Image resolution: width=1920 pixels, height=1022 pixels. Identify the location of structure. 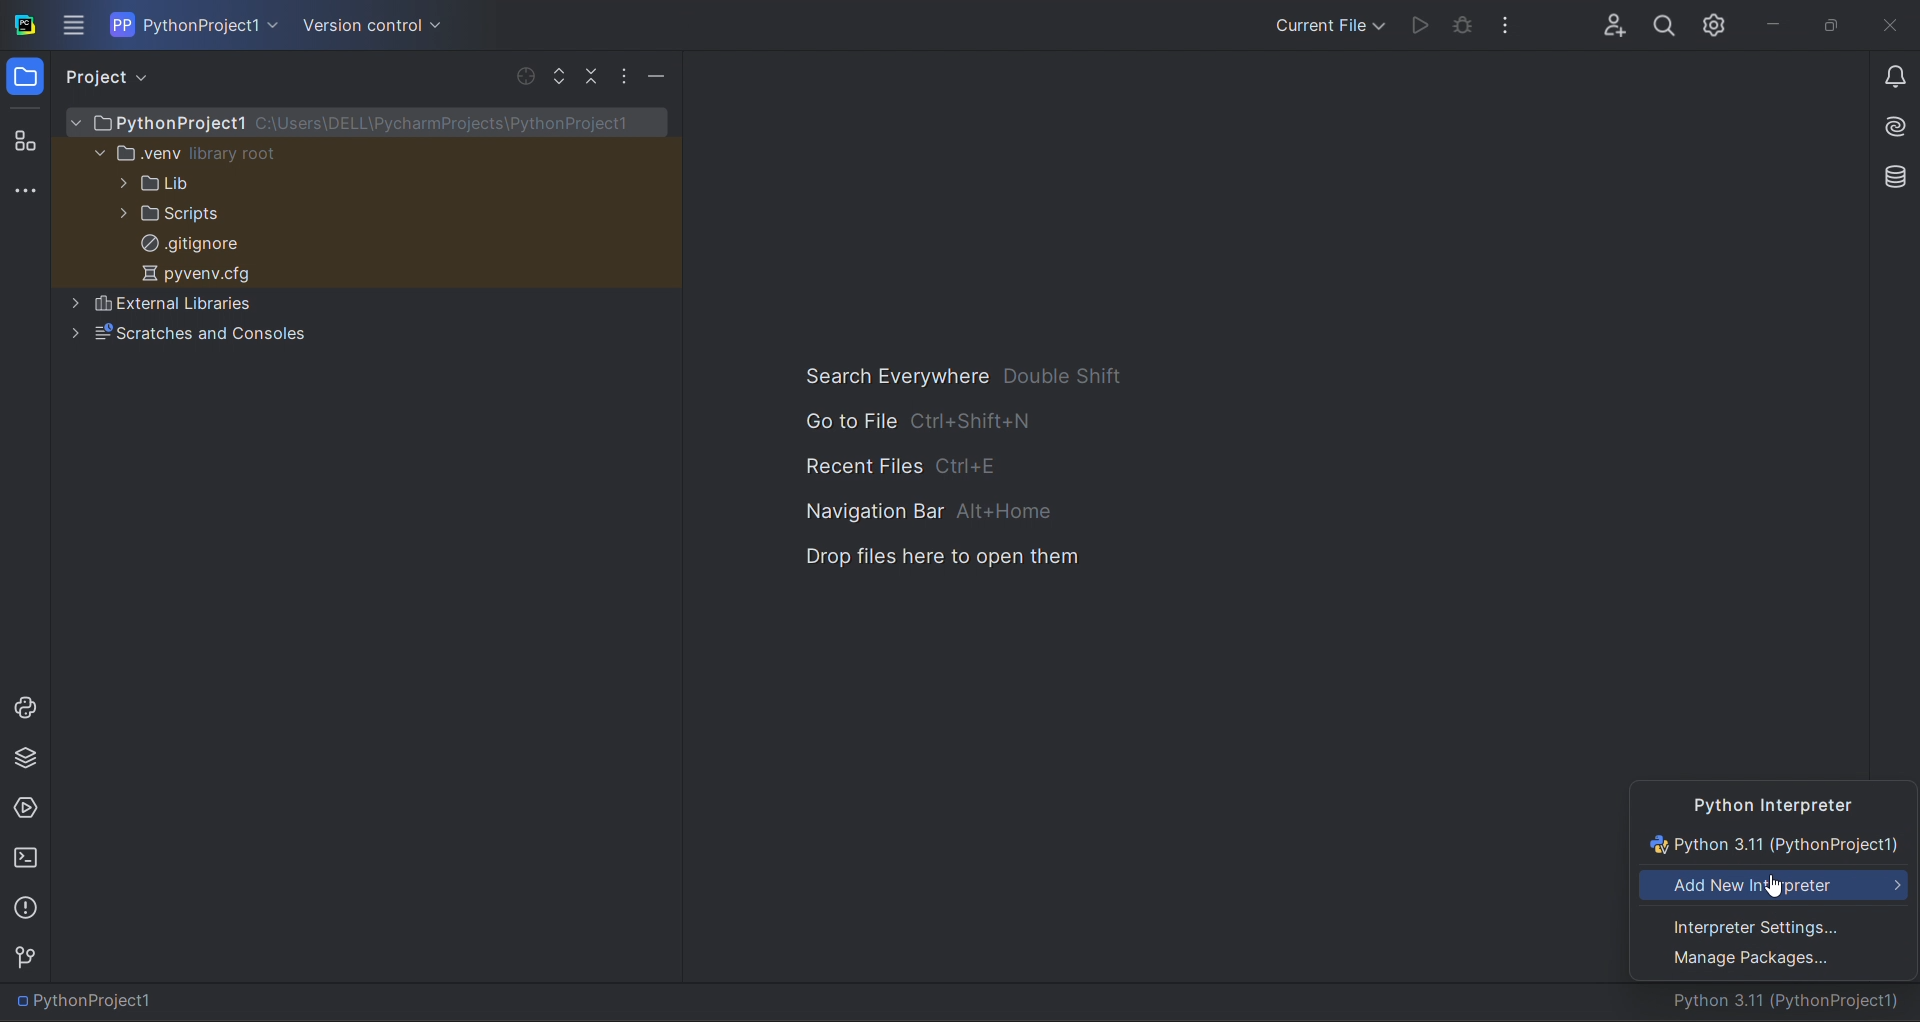
(24, 138).